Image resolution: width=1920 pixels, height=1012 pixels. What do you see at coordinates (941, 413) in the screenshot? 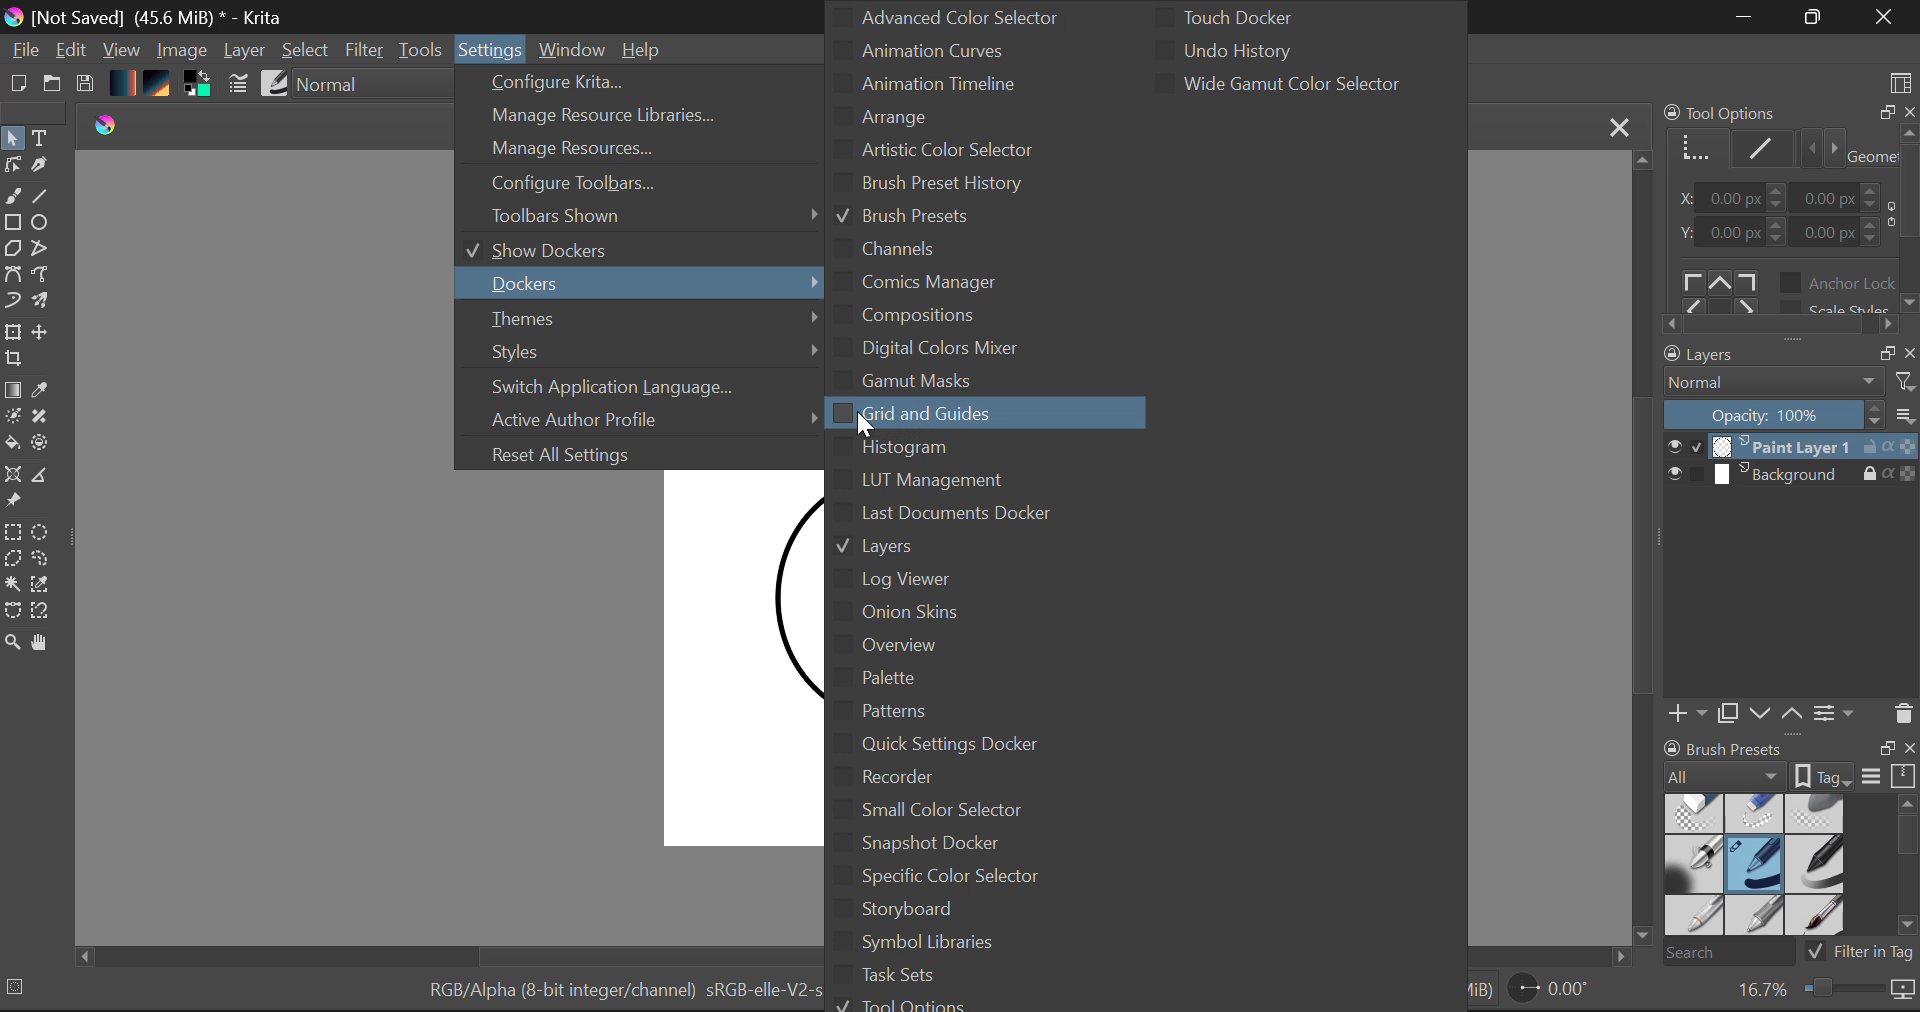
I see `Grid and Guids` at bounding box center [941, 413].